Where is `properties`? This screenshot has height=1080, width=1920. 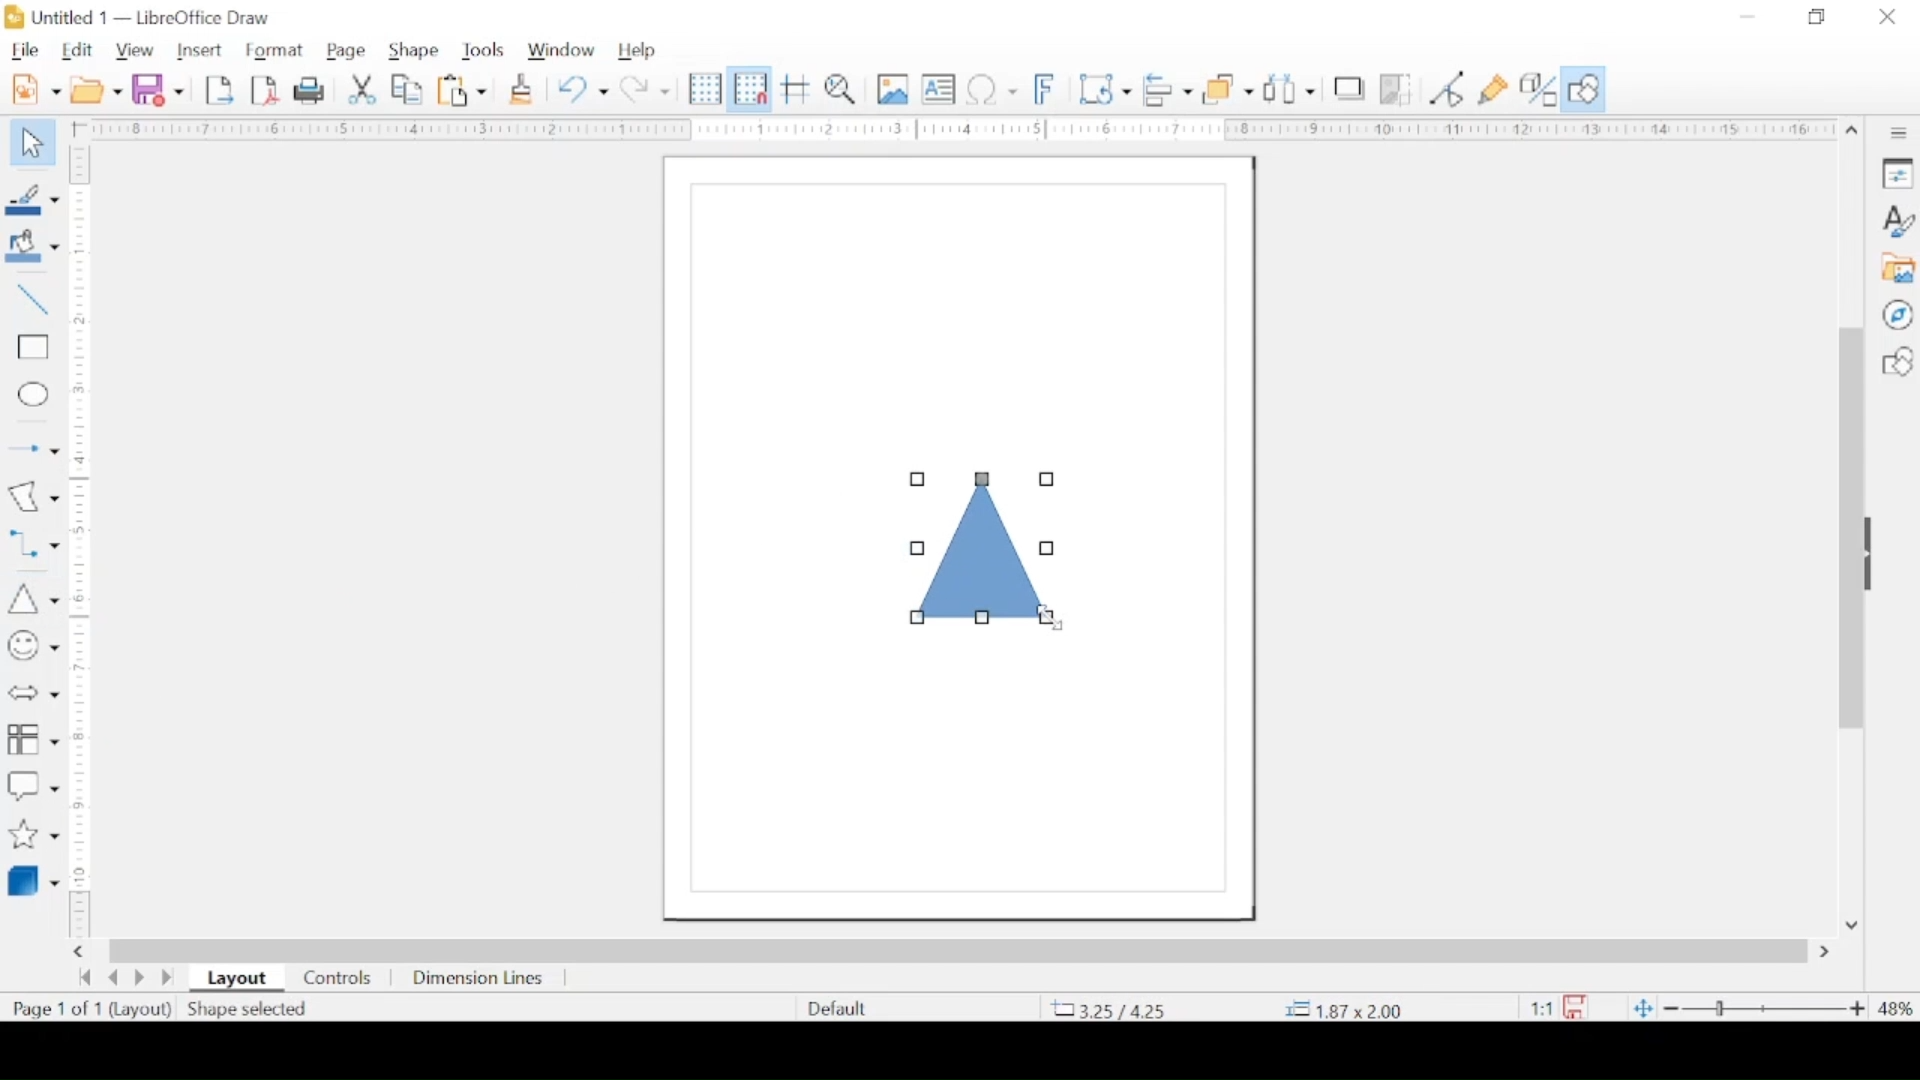 properties is located at coordinates (1898, 172).